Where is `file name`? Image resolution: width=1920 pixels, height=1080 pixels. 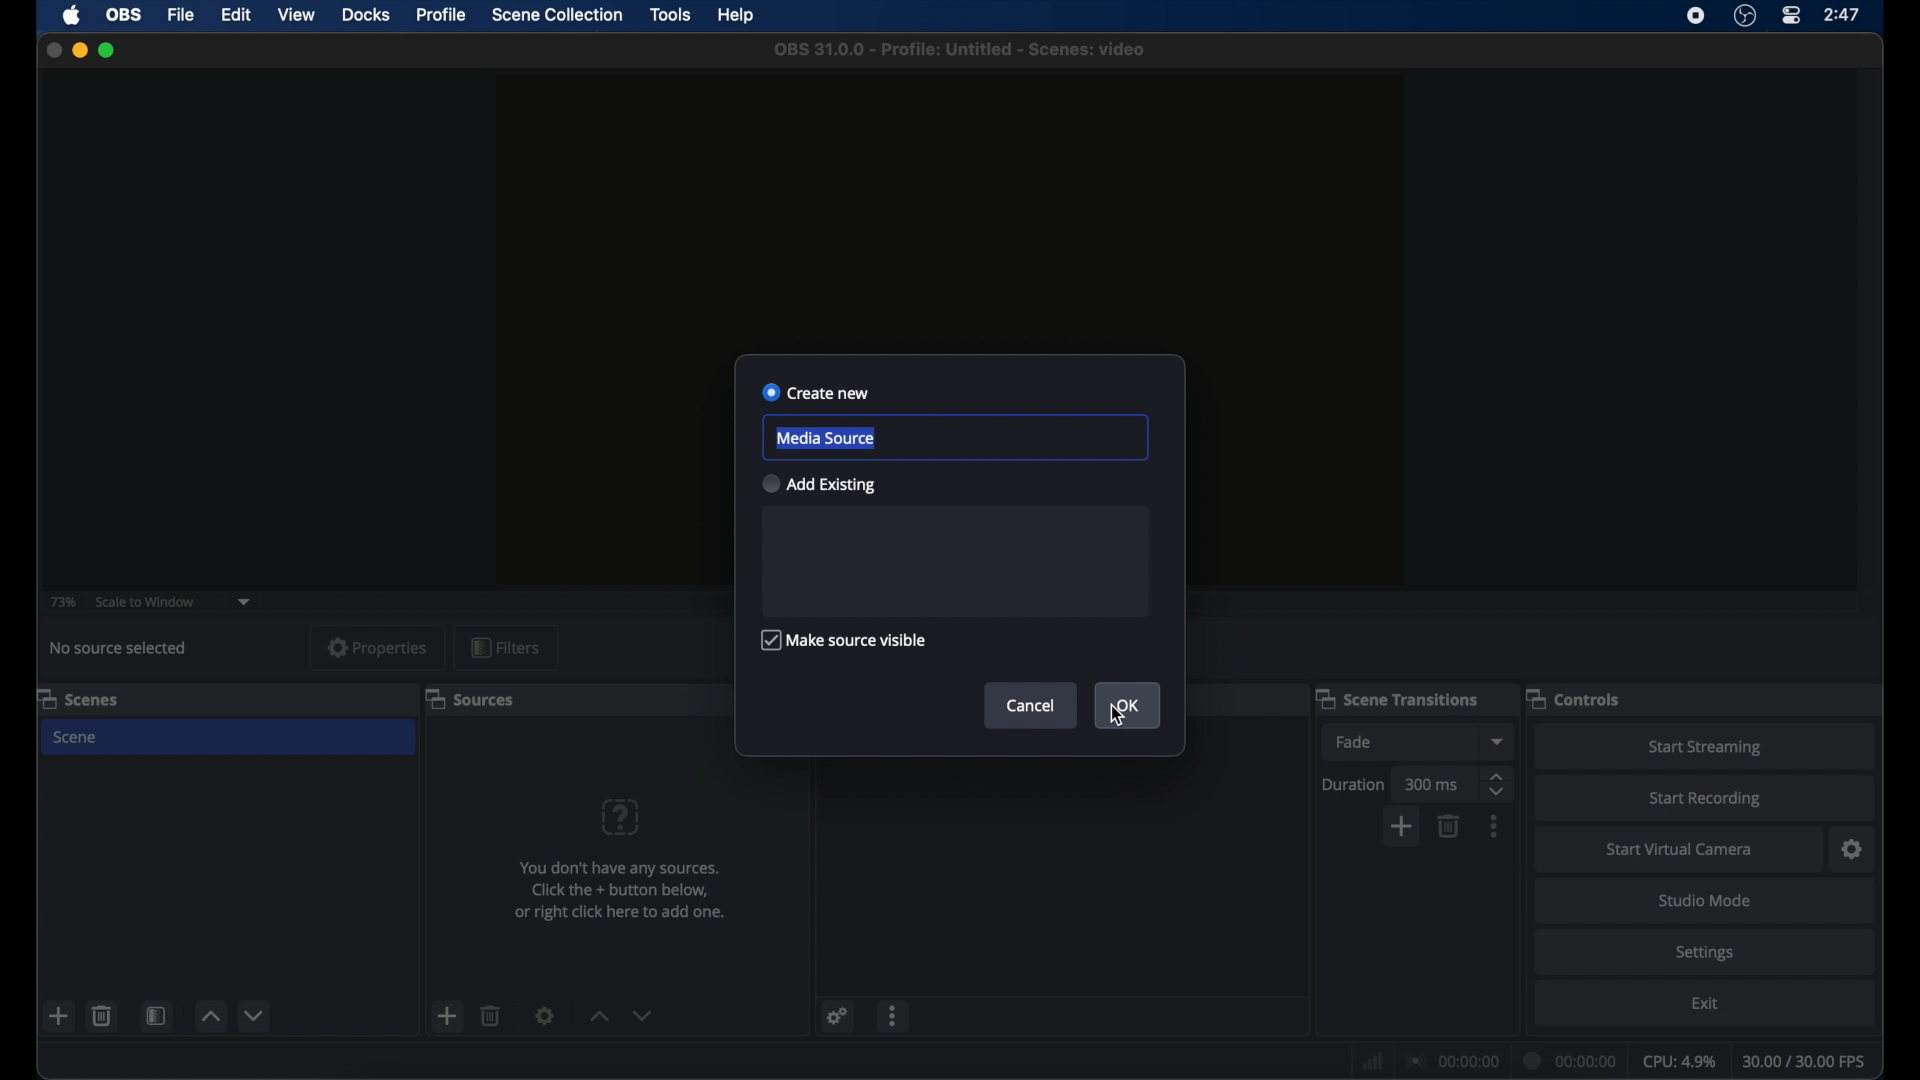 file name is located at coordinates (960, 50).